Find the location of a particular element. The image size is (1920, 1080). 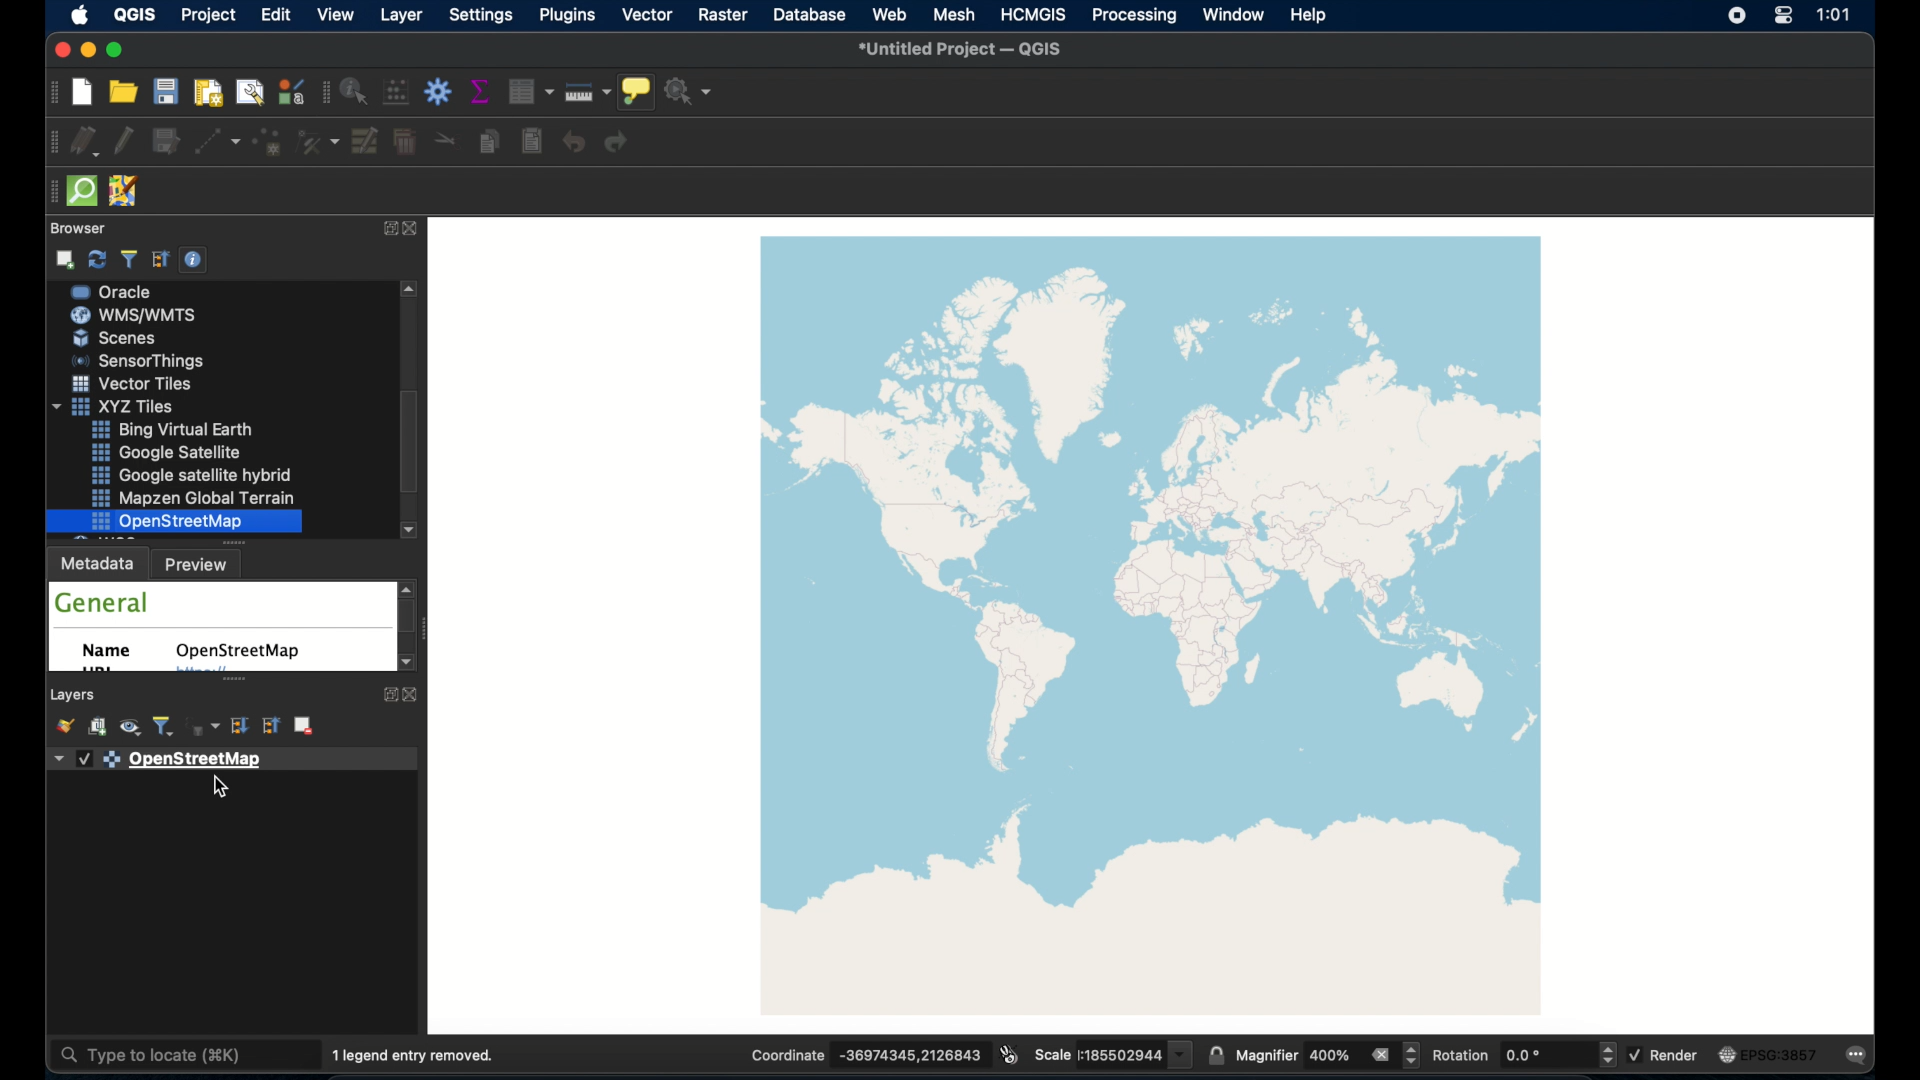

scale is located at coordinates (1112, 1054).